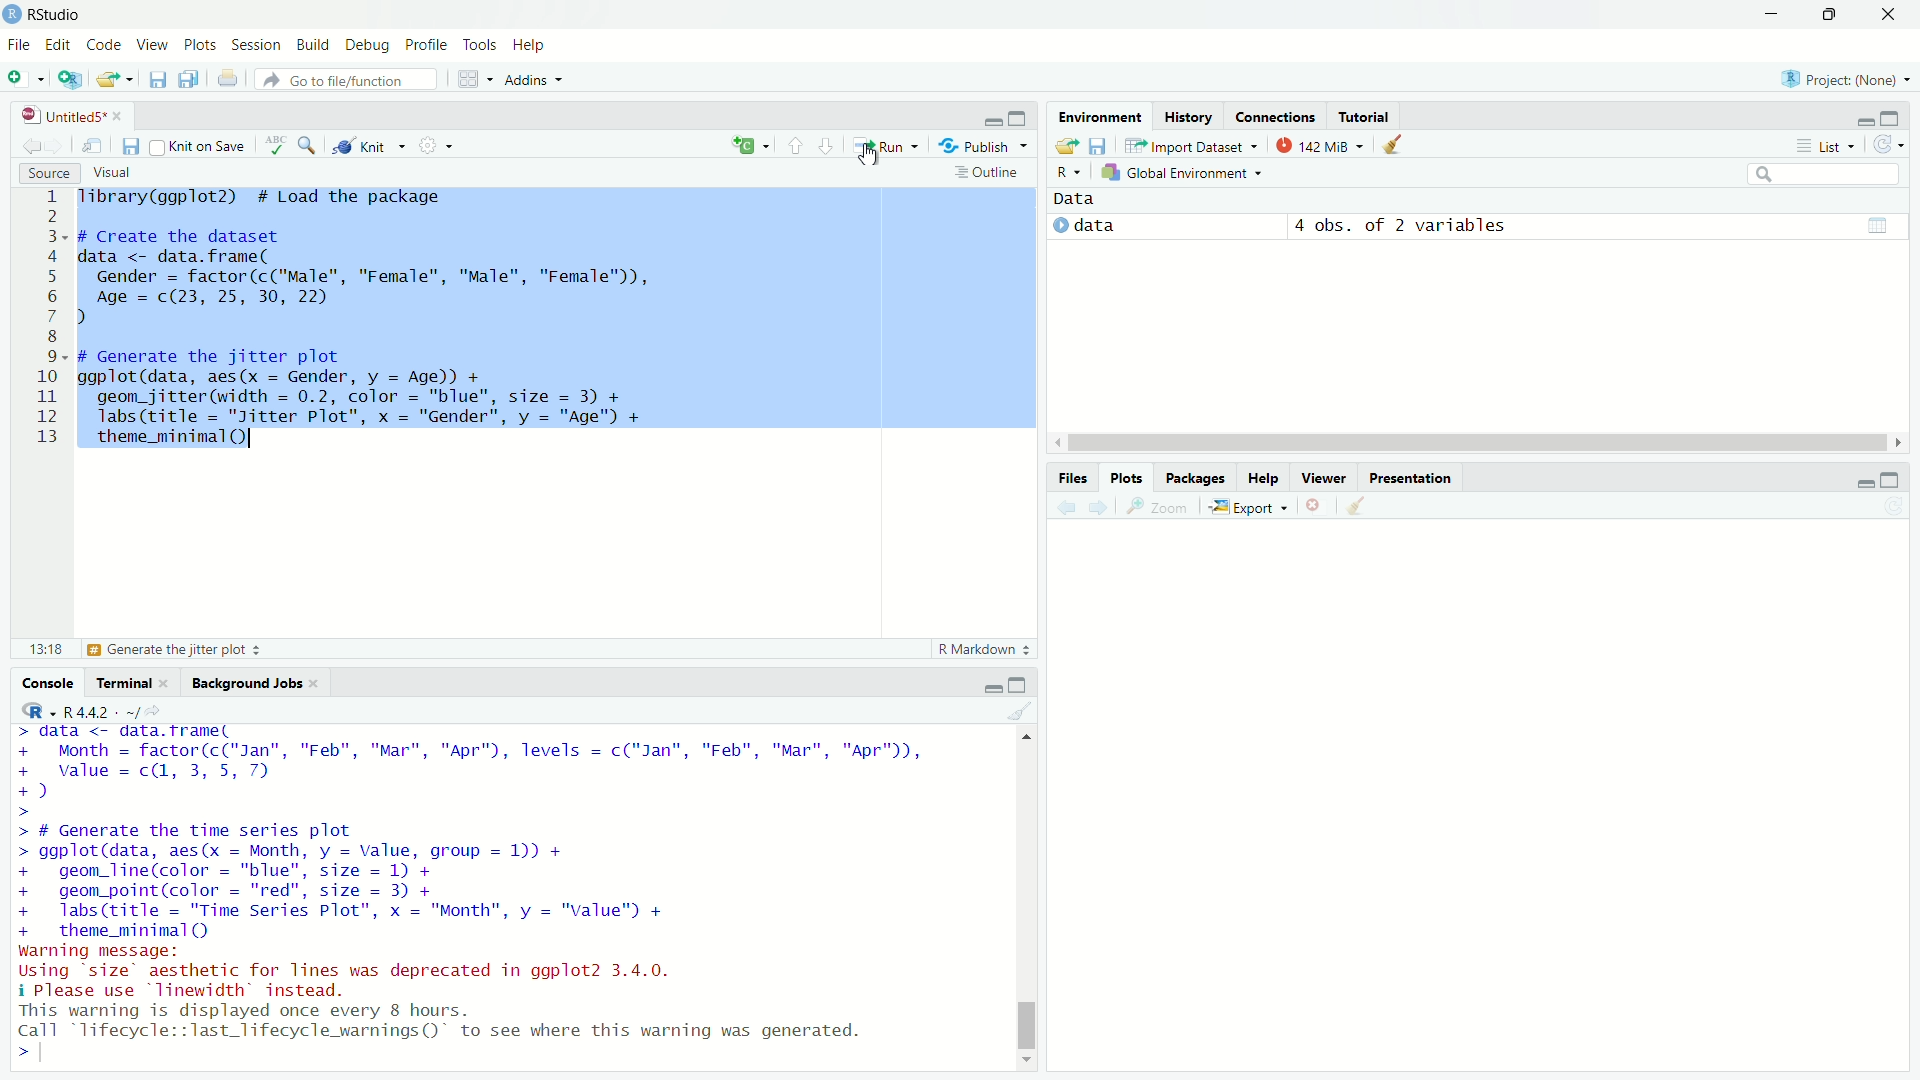 This screenshot has width=1920, height=1080. What do you see at coordinates (24, 77) in the screenshot?
I see `new file` at bounding box center [24, 77].